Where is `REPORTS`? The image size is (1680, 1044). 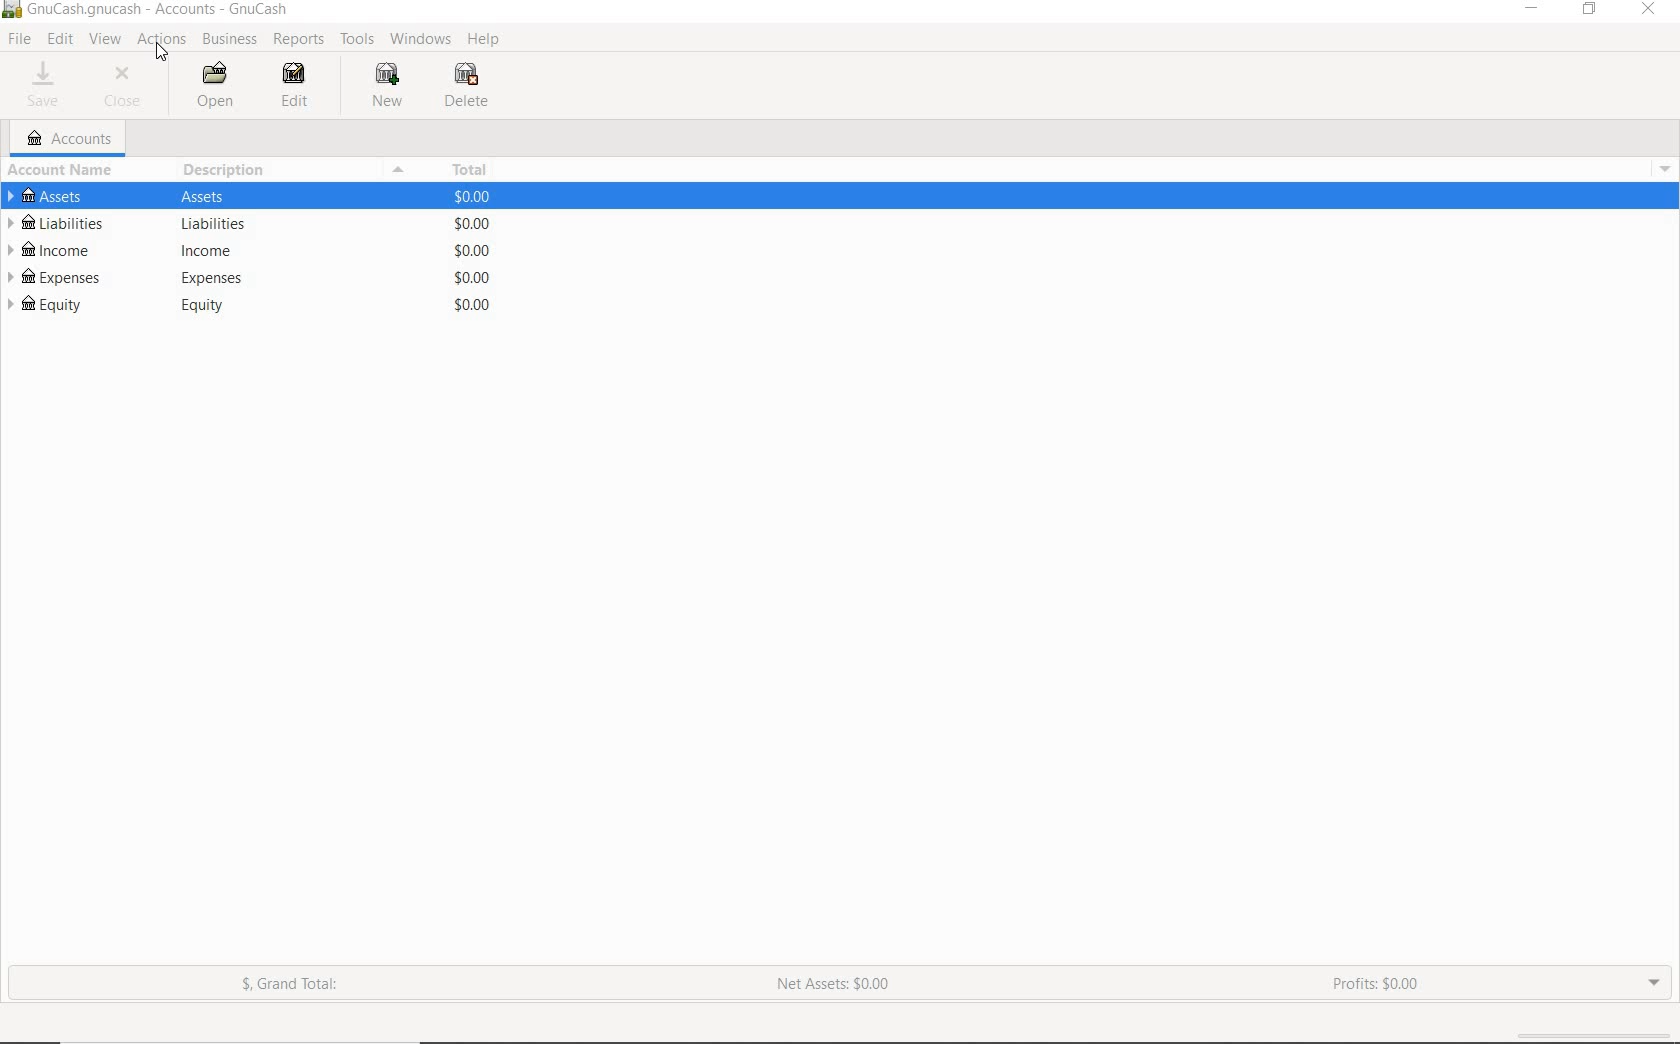
REPORTS is located at coordinates (299, 39).